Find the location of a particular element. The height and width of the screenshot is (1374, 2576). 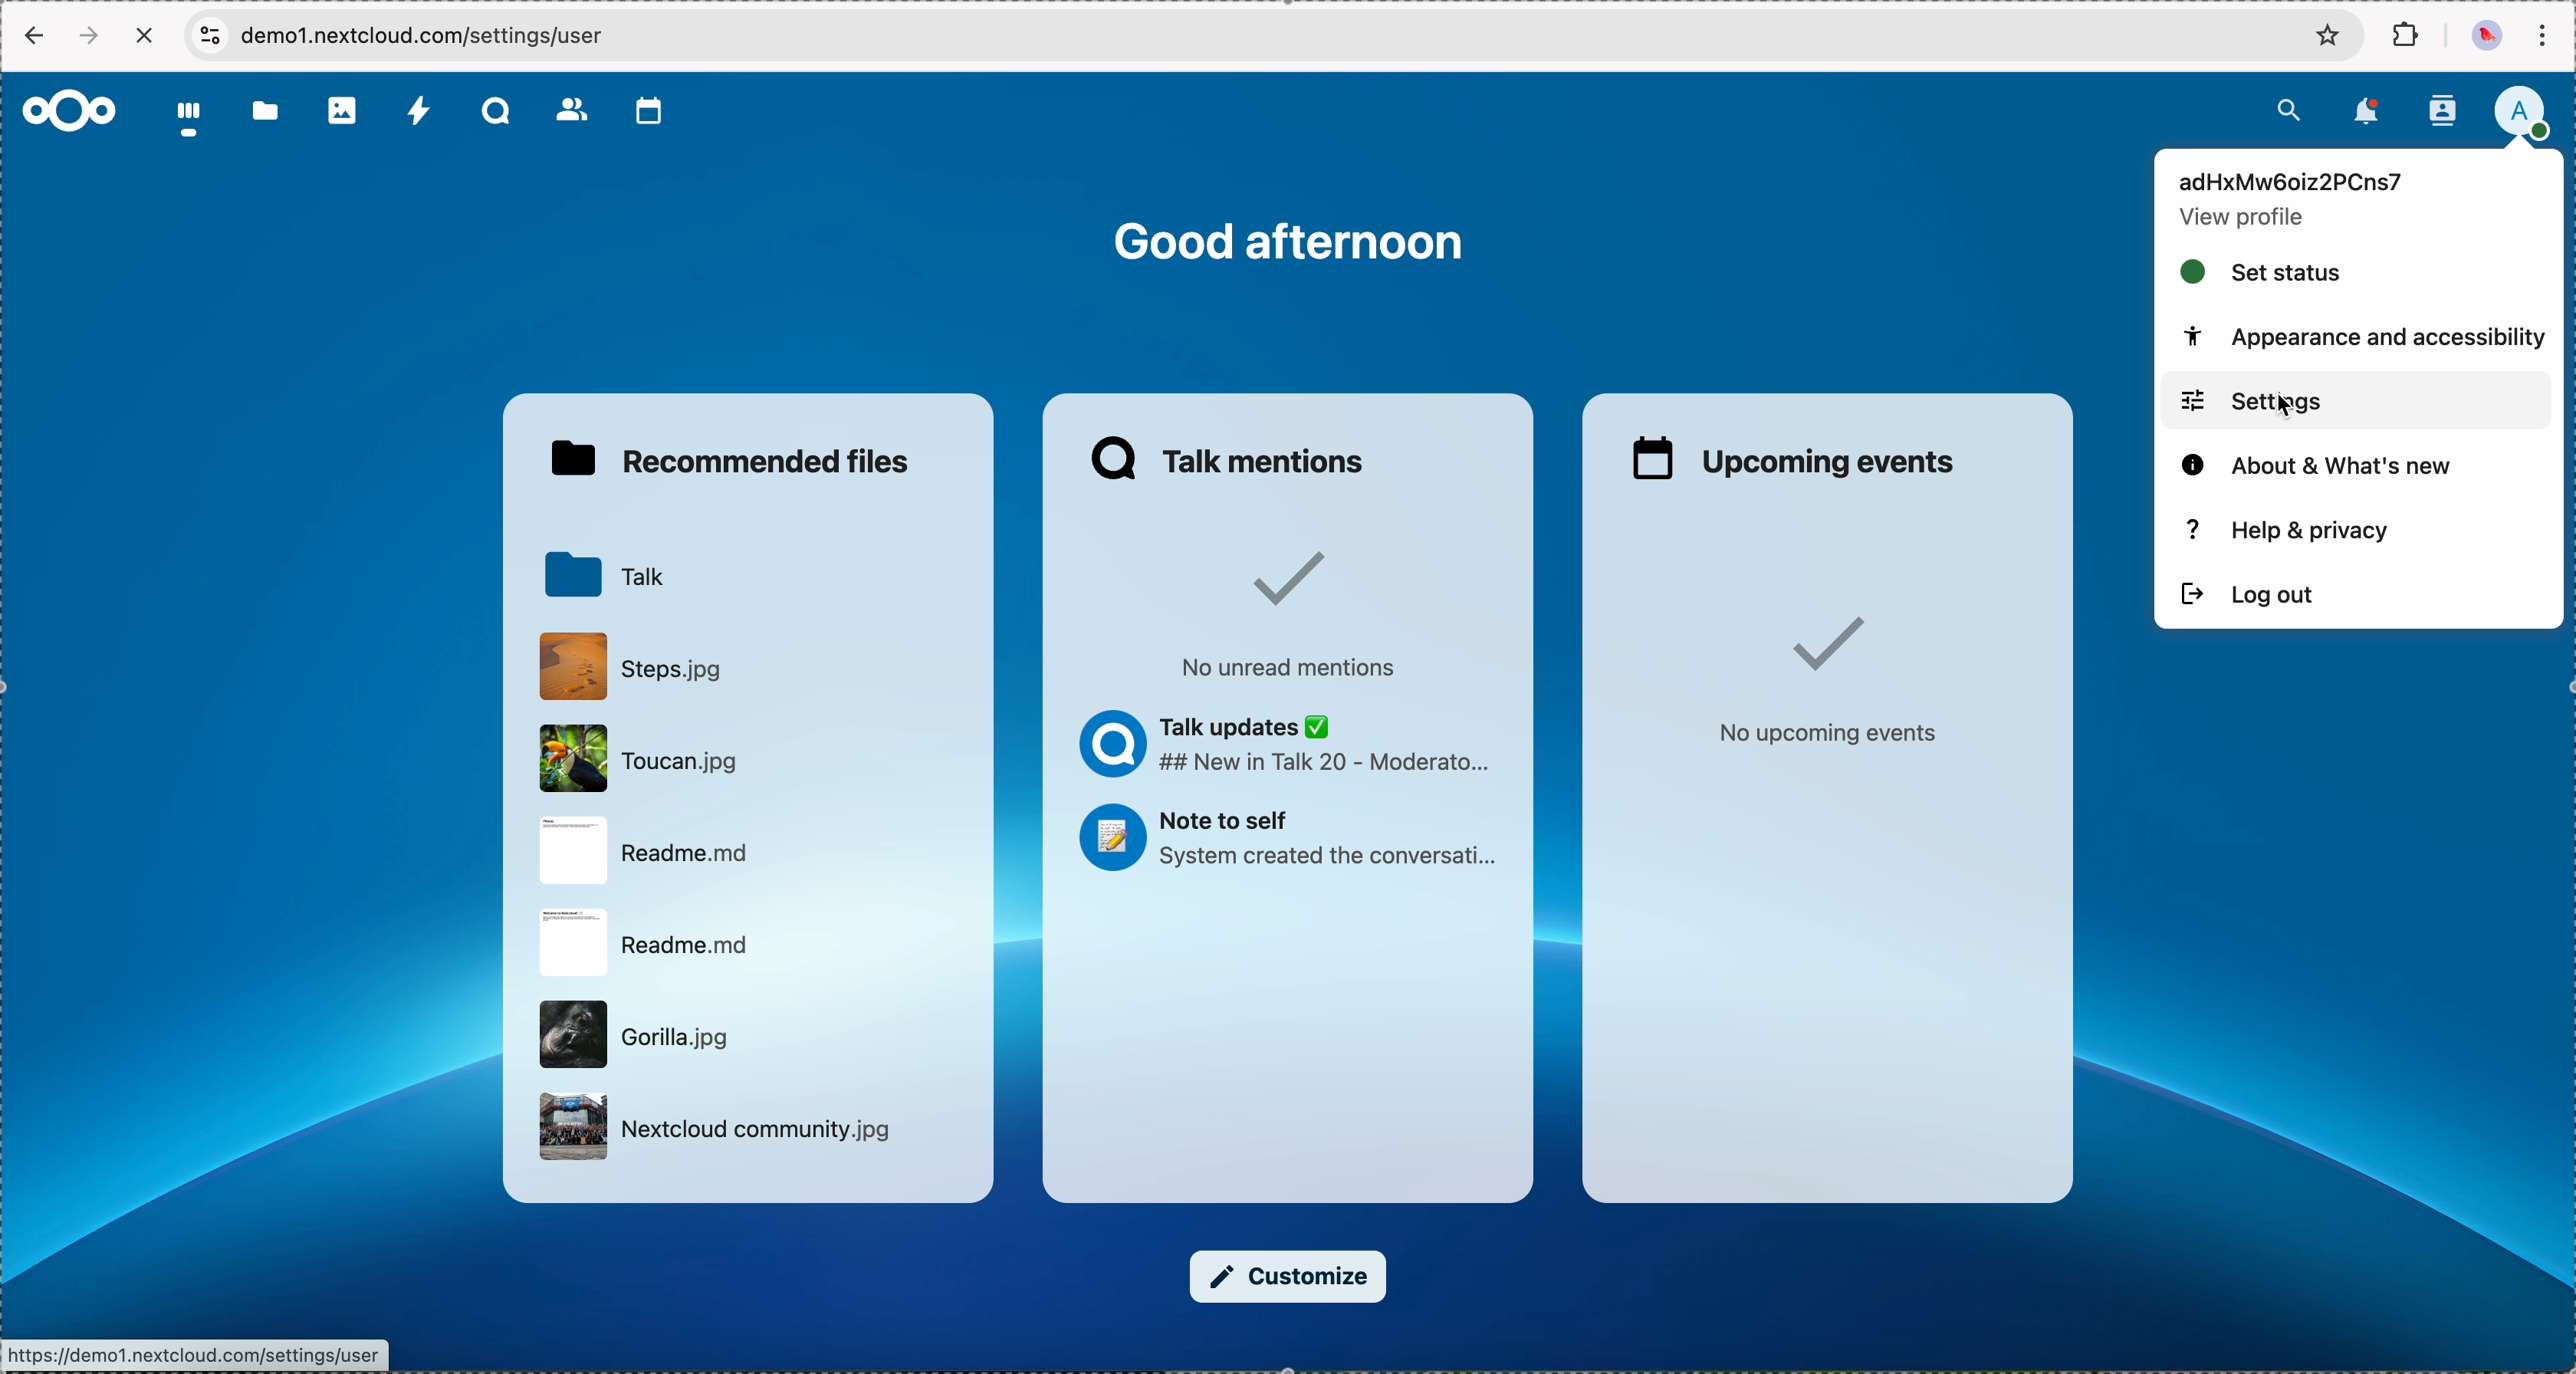

about is located at coordinates (2315, 466).